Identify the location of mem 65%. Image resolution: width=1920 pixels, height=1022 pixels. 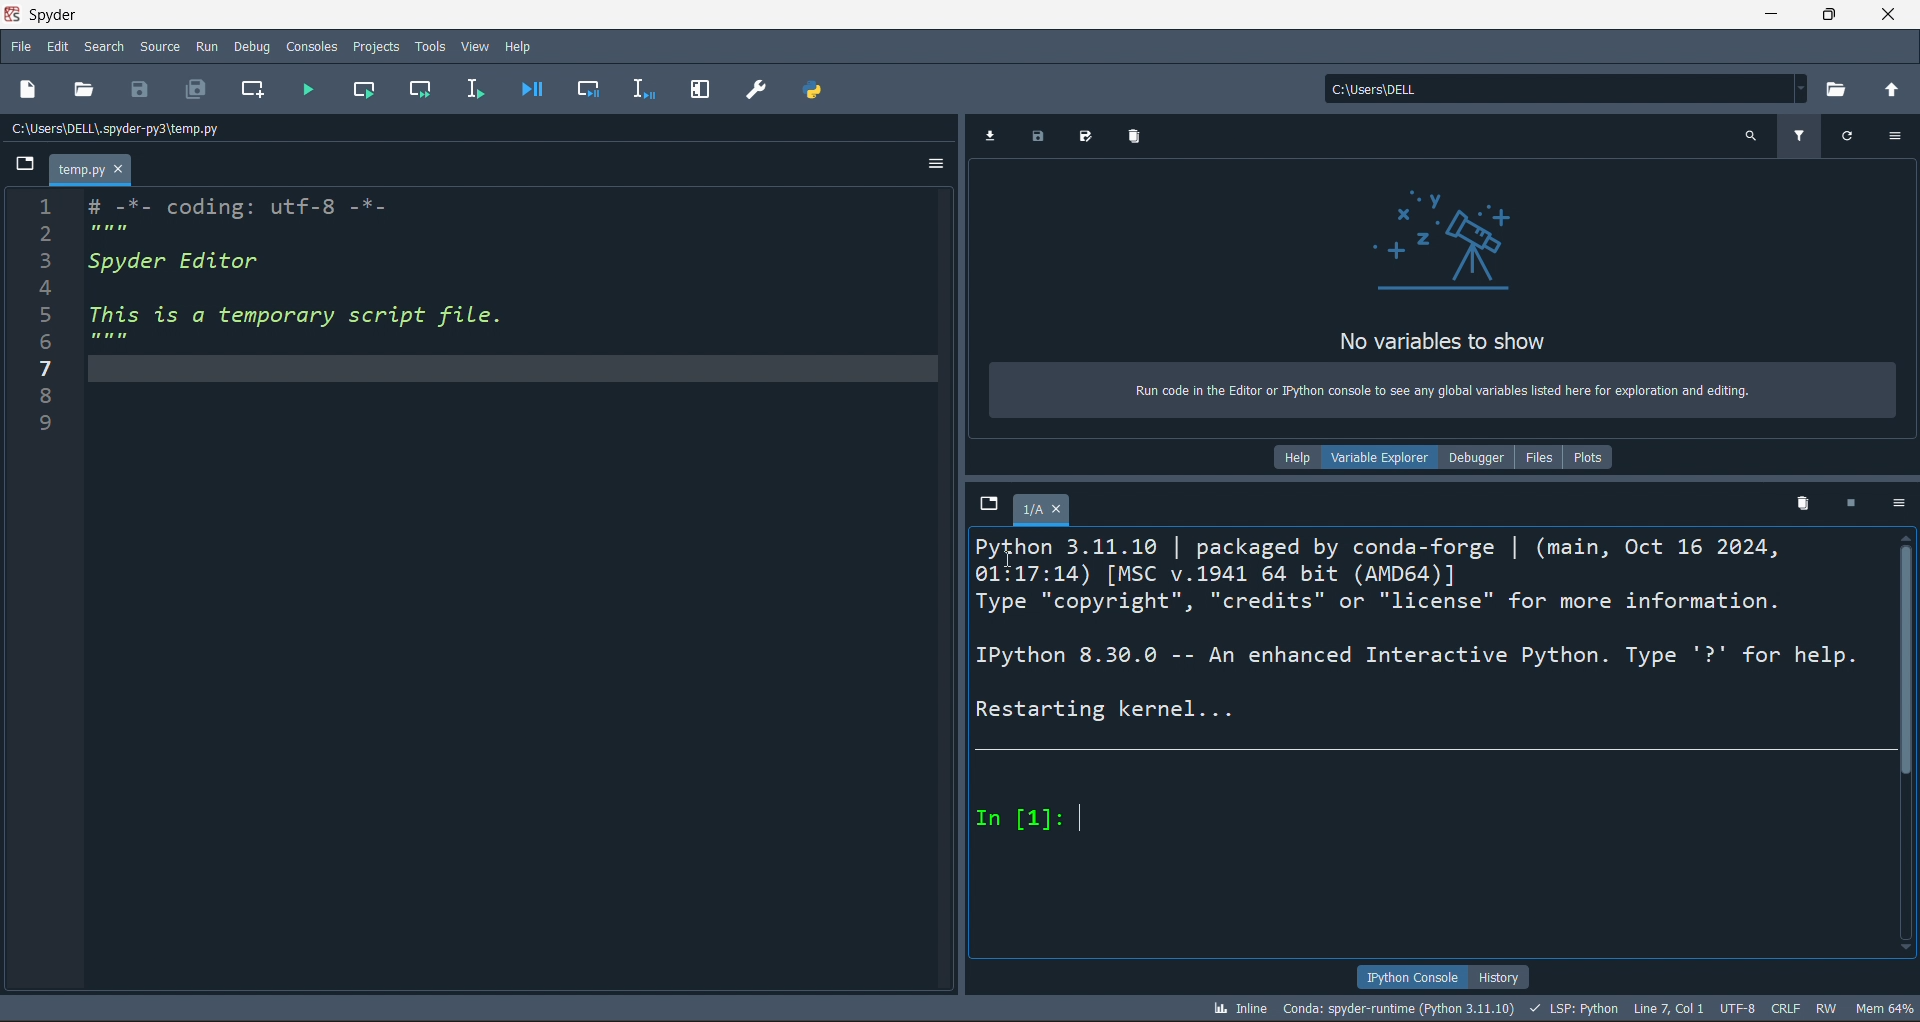
(1886, 1007).